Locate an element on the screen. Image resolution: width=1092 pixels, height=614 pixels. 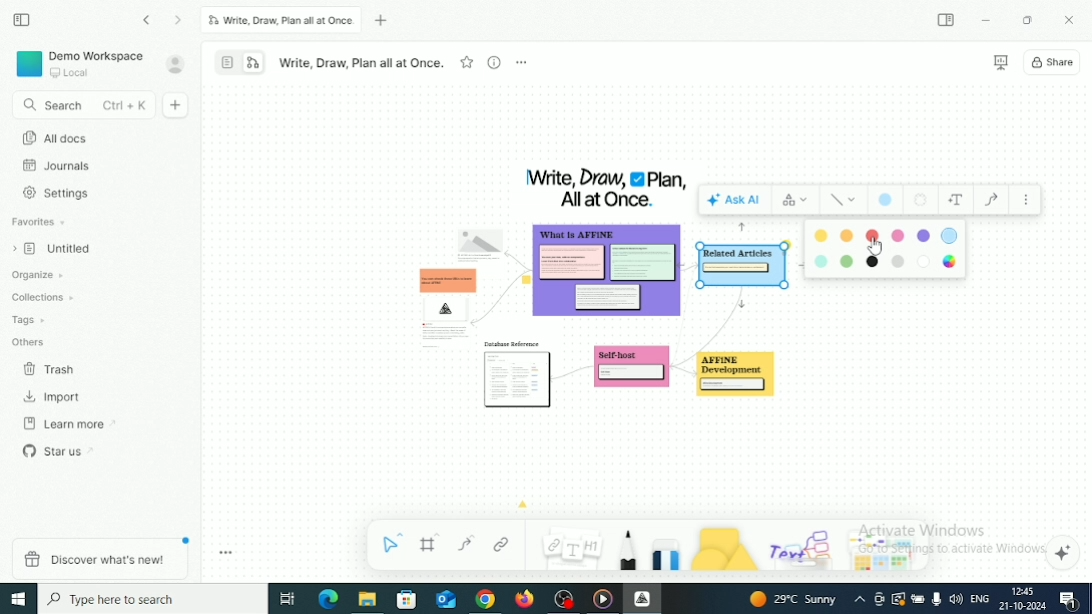
Firefox is located at coordinates (525, 600).